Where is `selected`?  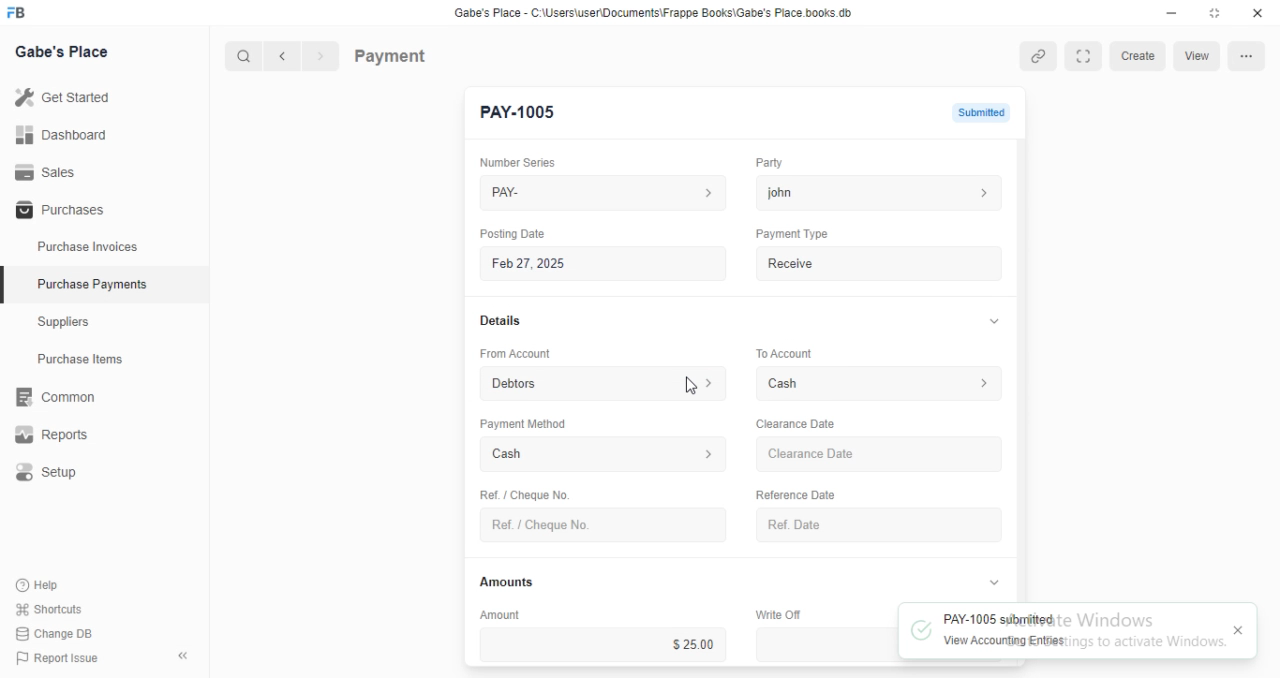 selected is located at coordinates (8, 287).